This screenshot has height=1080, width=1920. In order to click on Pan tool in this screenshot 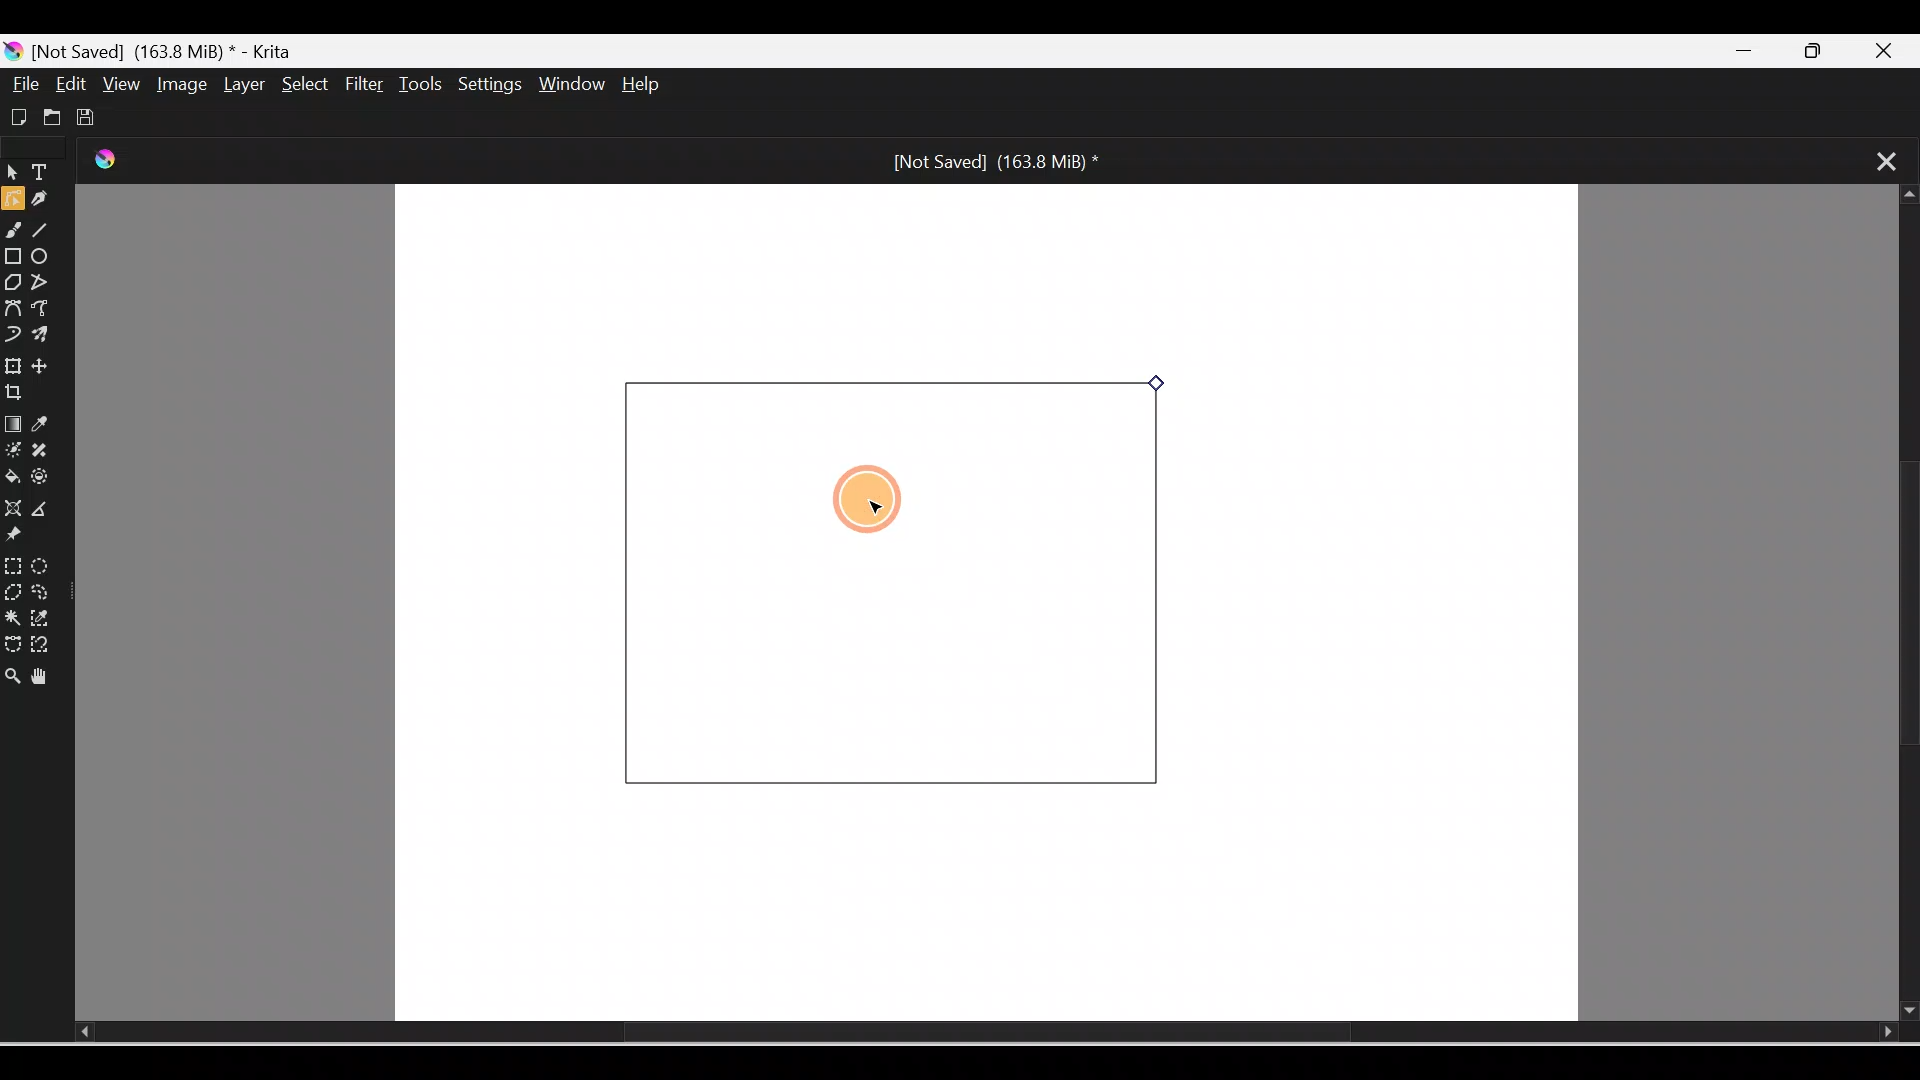, I will do `click(44, 673)`.